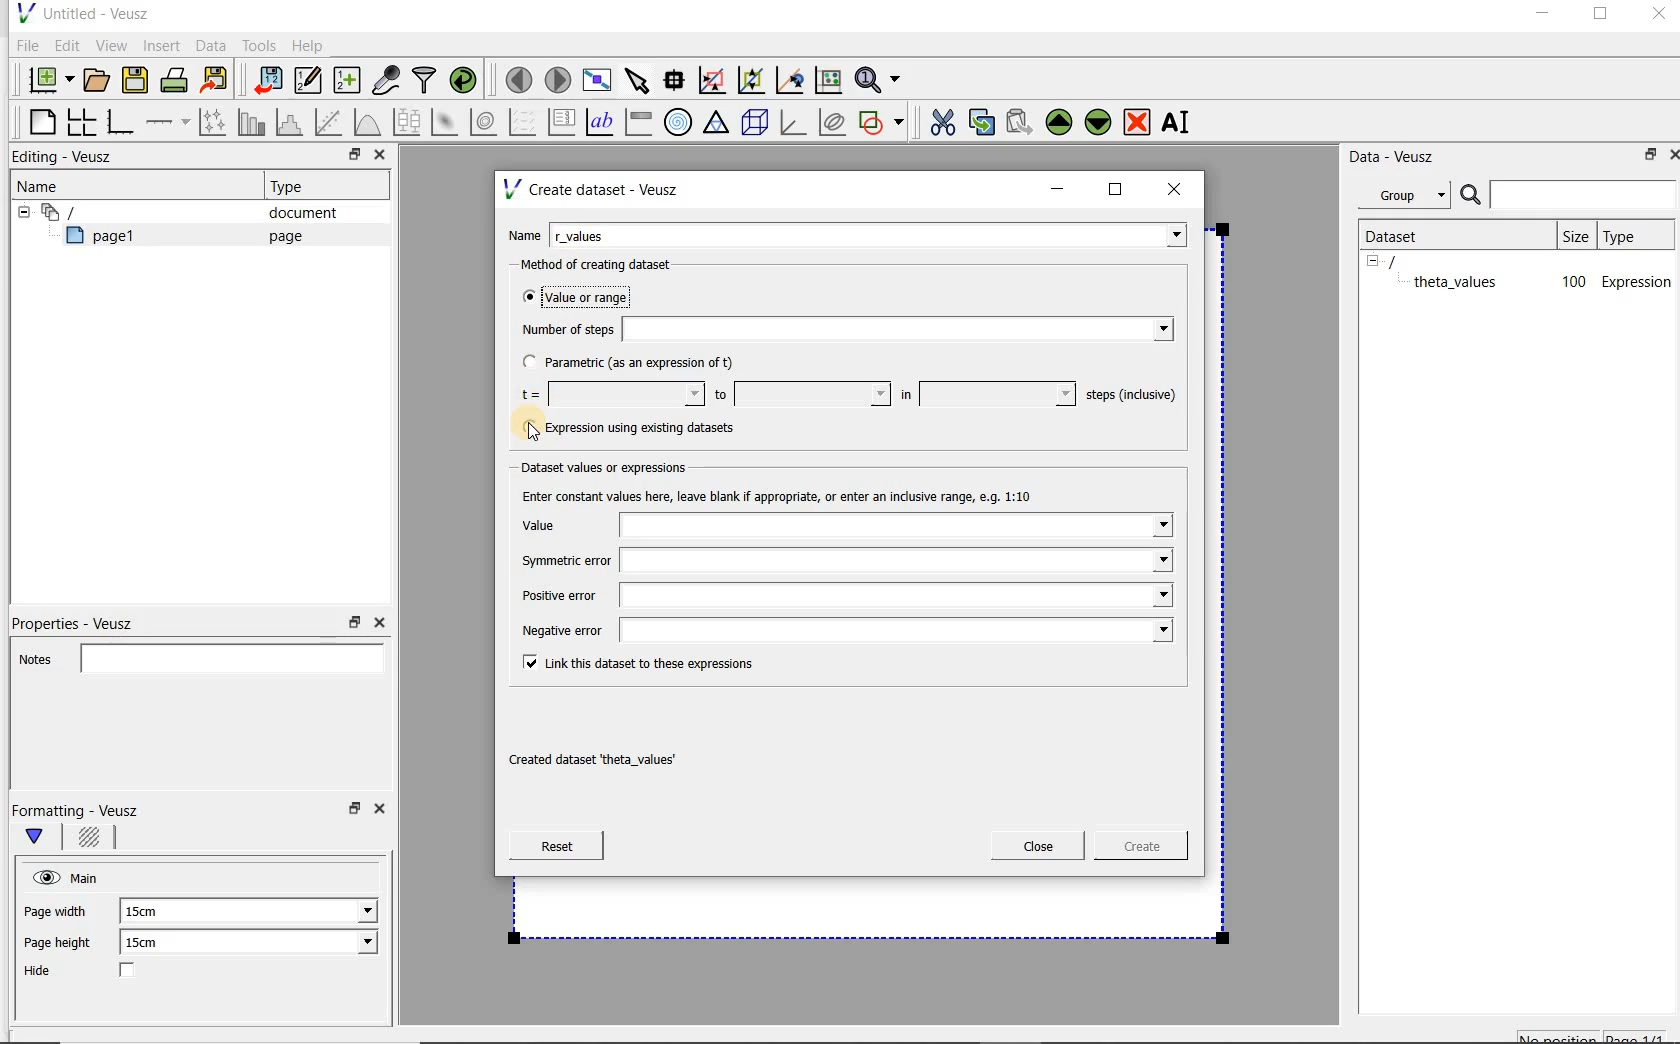 This screenshot has height=1044, width=1680. I want to click on Main, so click(88, 876).